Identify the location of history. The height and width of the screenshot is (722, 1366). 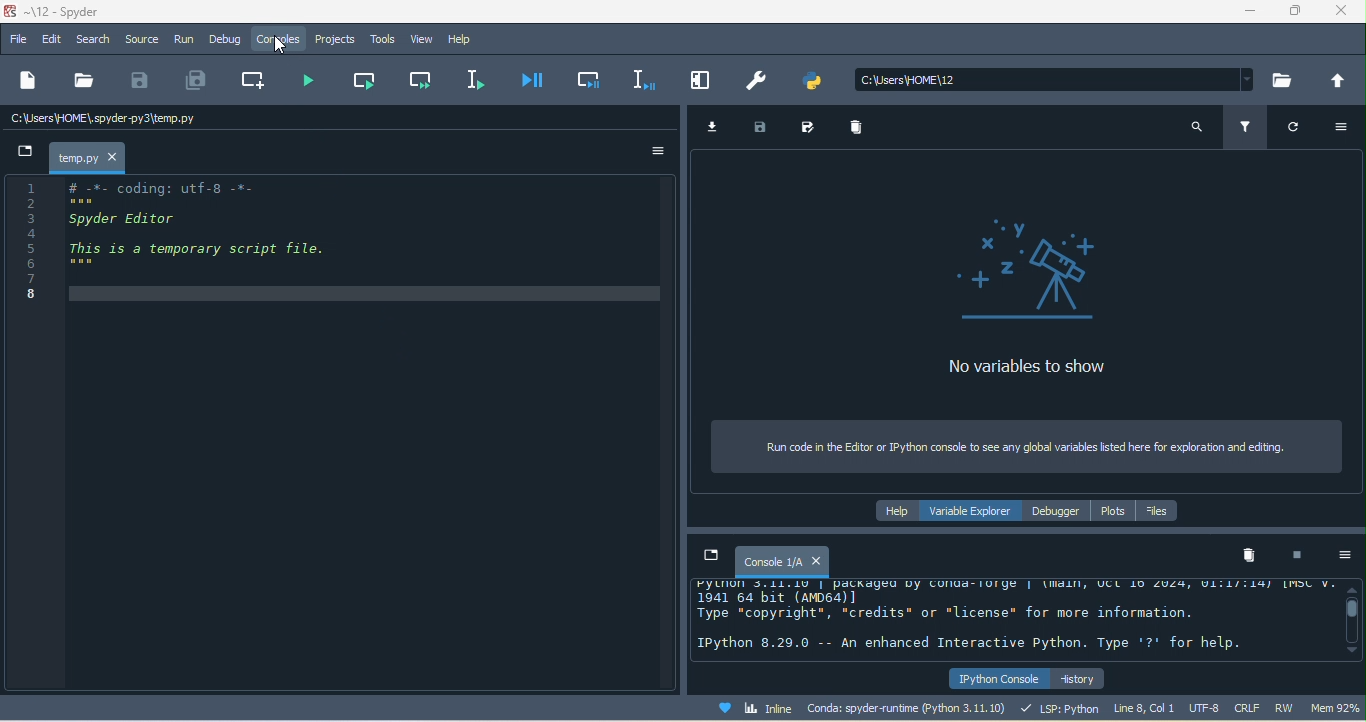
(1081, 677).